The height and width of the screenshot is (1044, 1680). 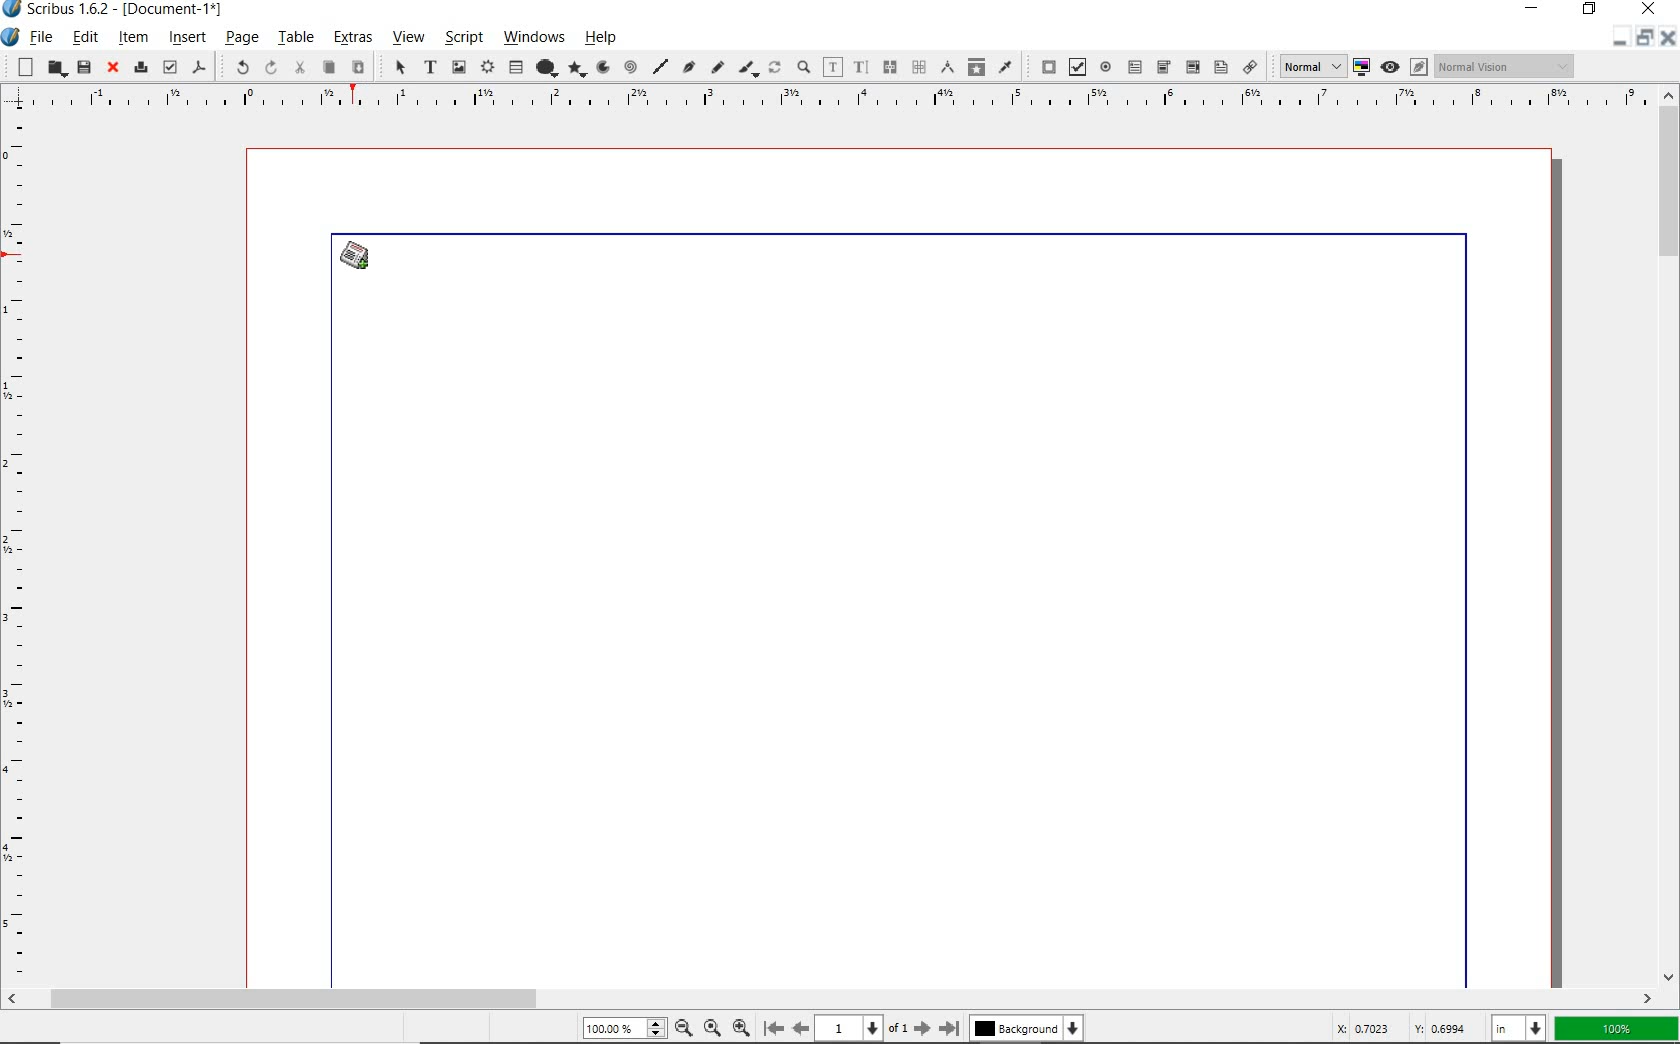 I want to click on Last Page, so click(x=950, y=1028).